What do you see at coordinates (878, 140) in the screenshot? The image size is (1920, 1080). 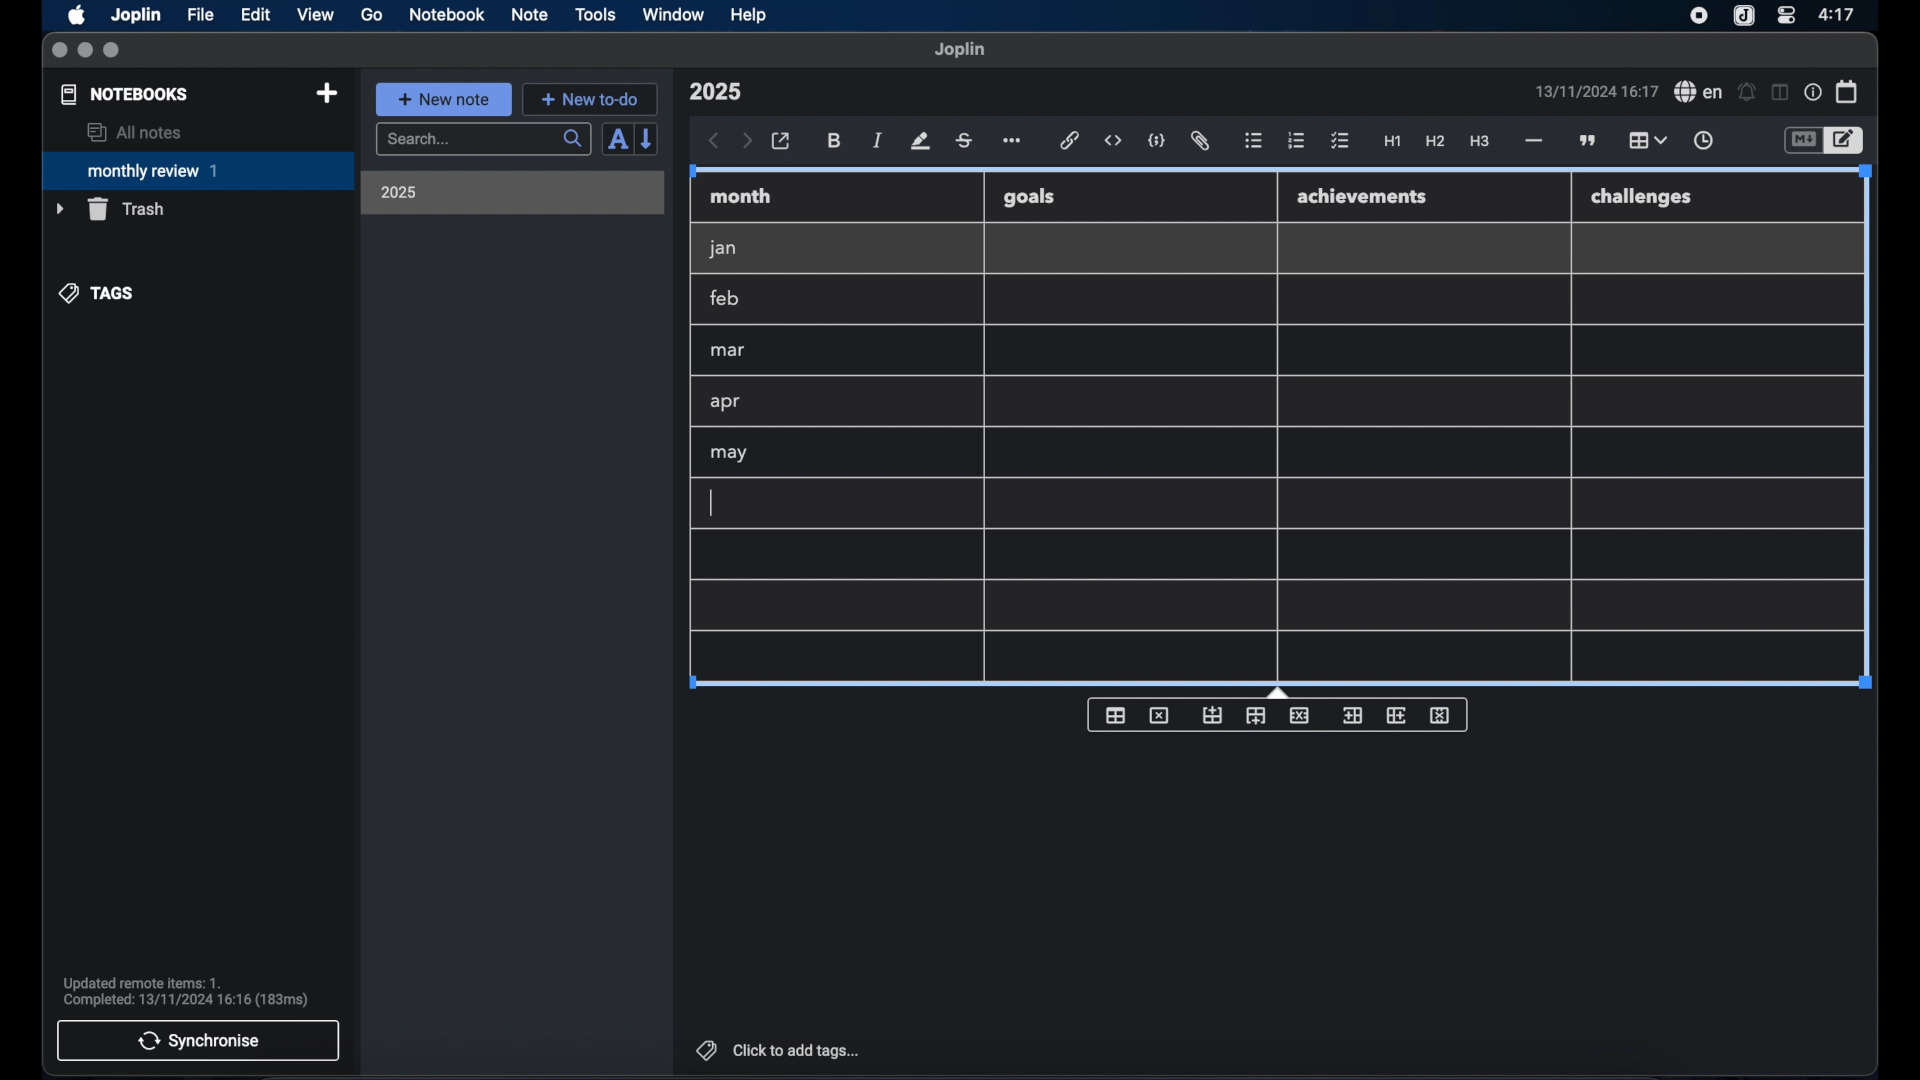 I see `italic` at bounding box center [878, 140].